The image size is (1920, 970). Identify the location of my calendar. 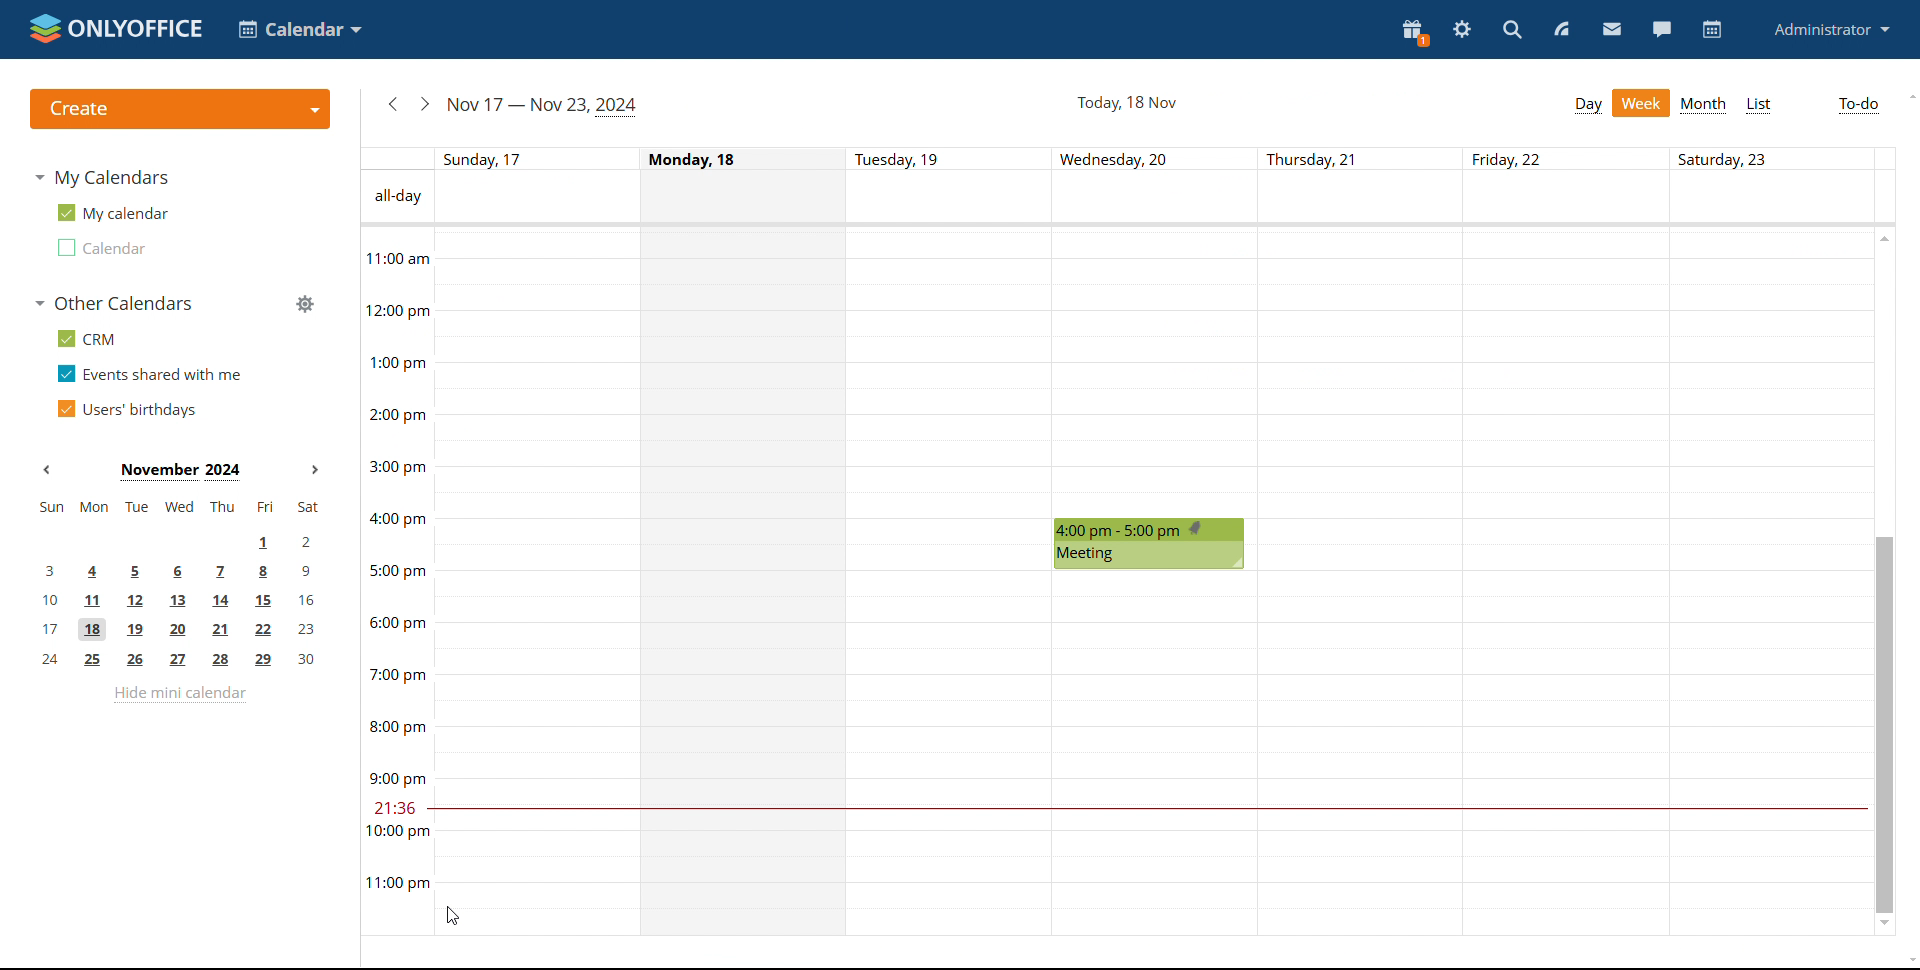
(111, 213).